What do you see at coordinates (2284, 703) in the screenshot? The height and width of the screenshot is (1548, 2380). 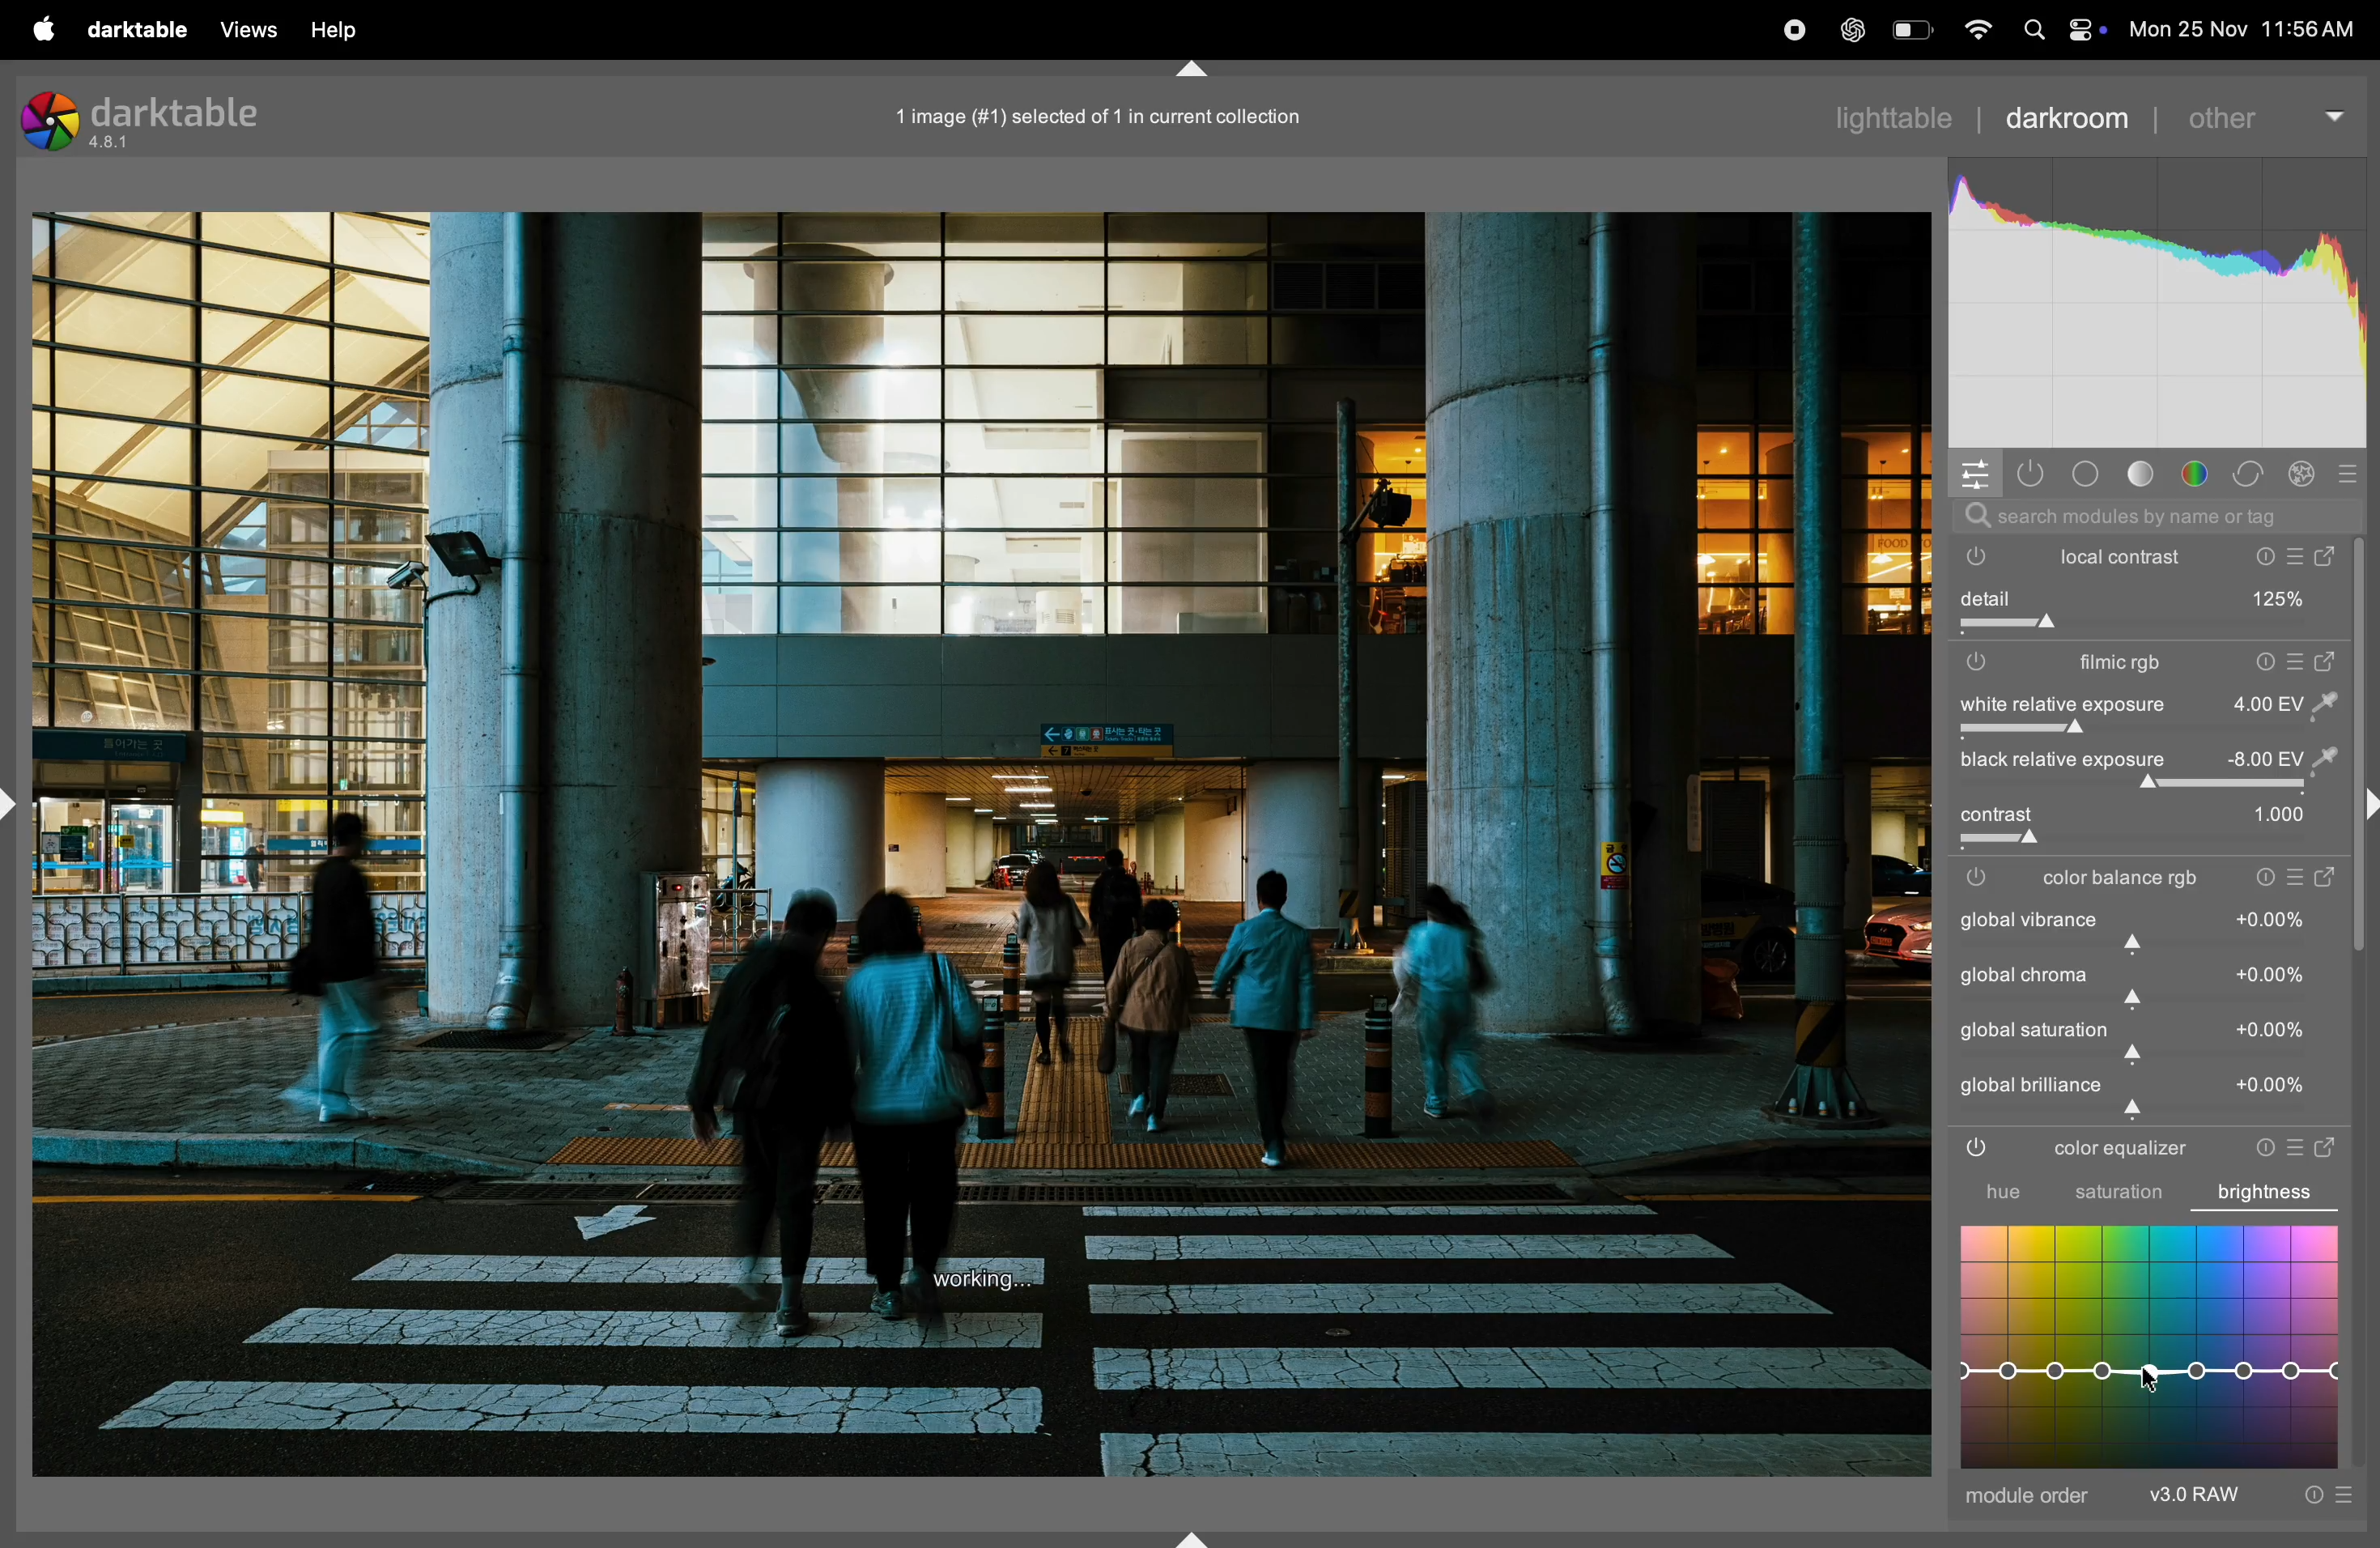 I see `value` at bounding box center [2284, 703].